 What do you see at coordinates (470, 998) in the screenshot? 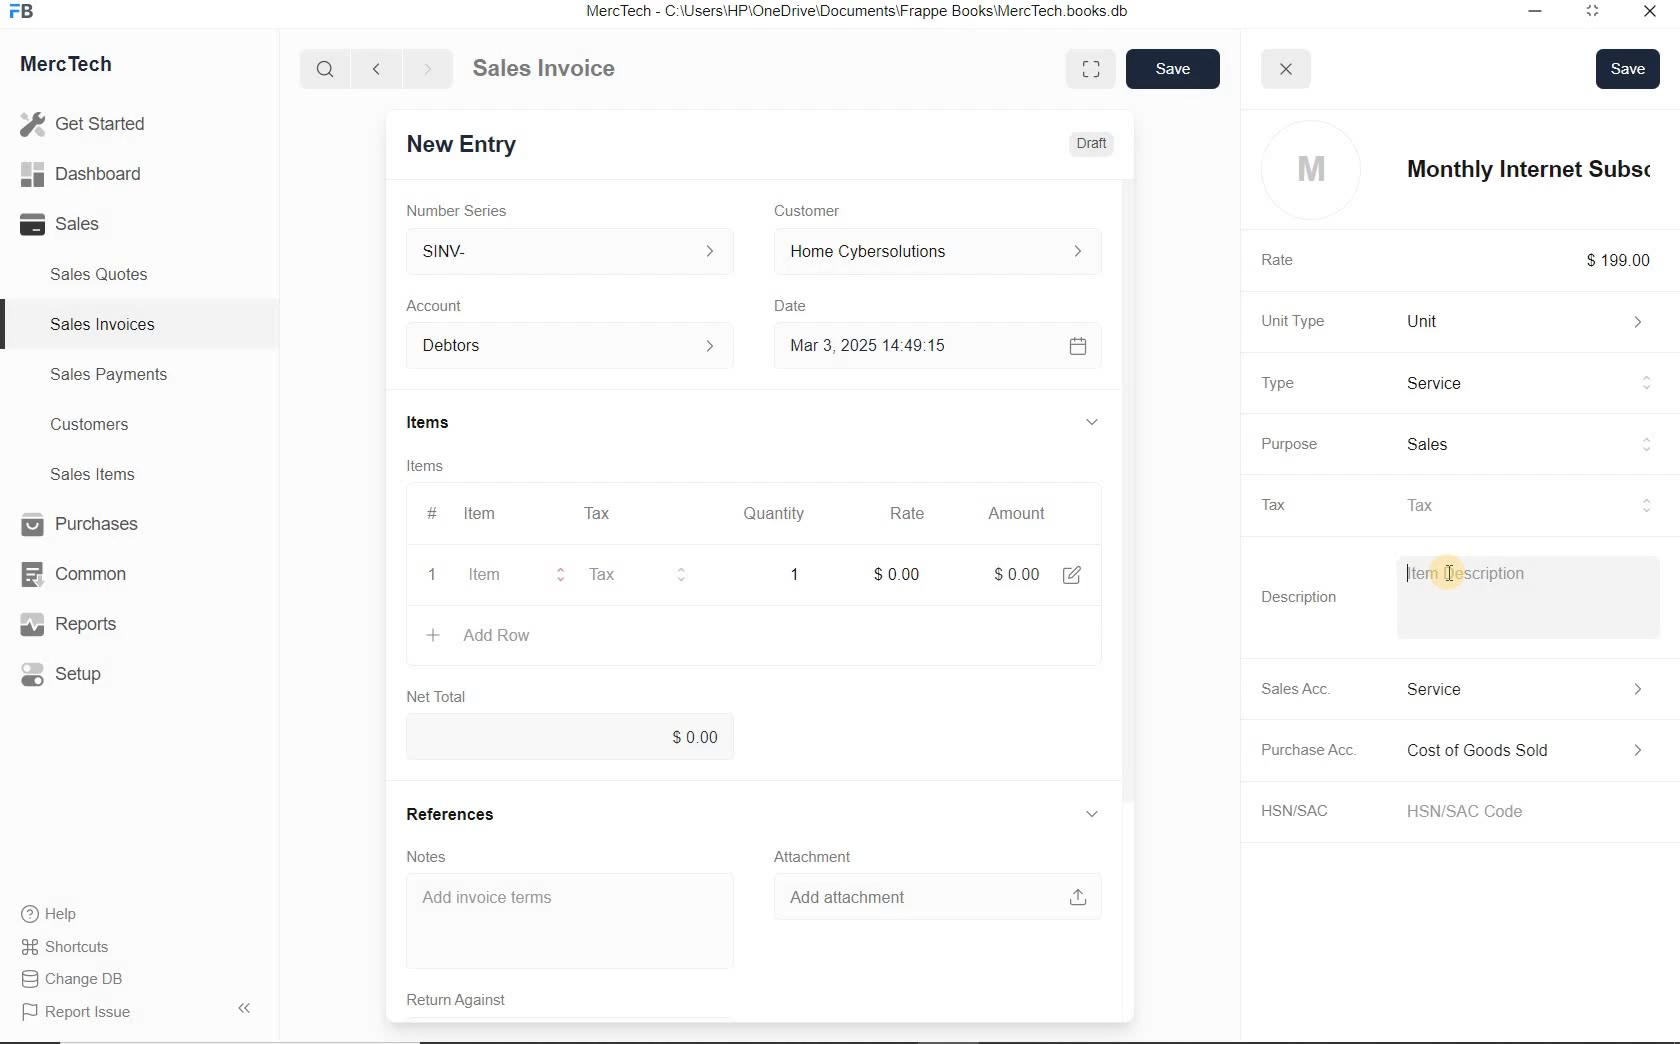
I see `Return Against` at bounding box center [470, 998].